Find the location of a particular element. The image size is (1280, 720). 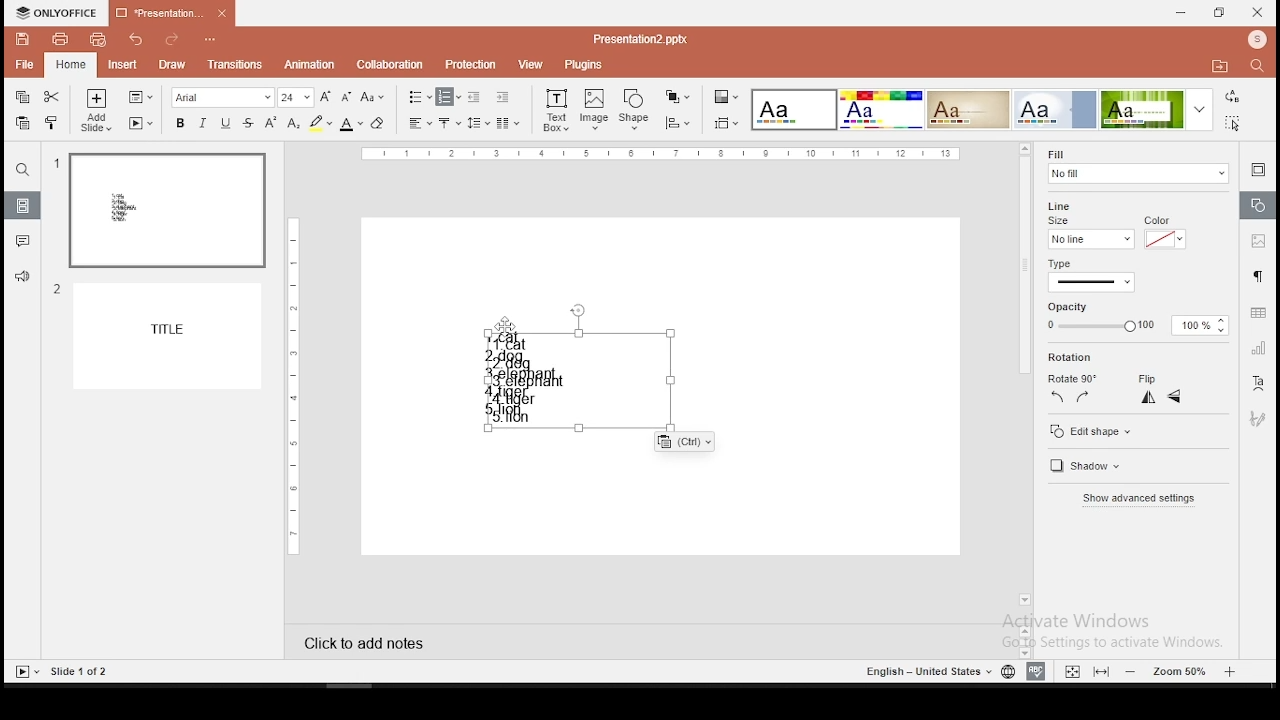

arrange objects is located at coordinates (677, 98).